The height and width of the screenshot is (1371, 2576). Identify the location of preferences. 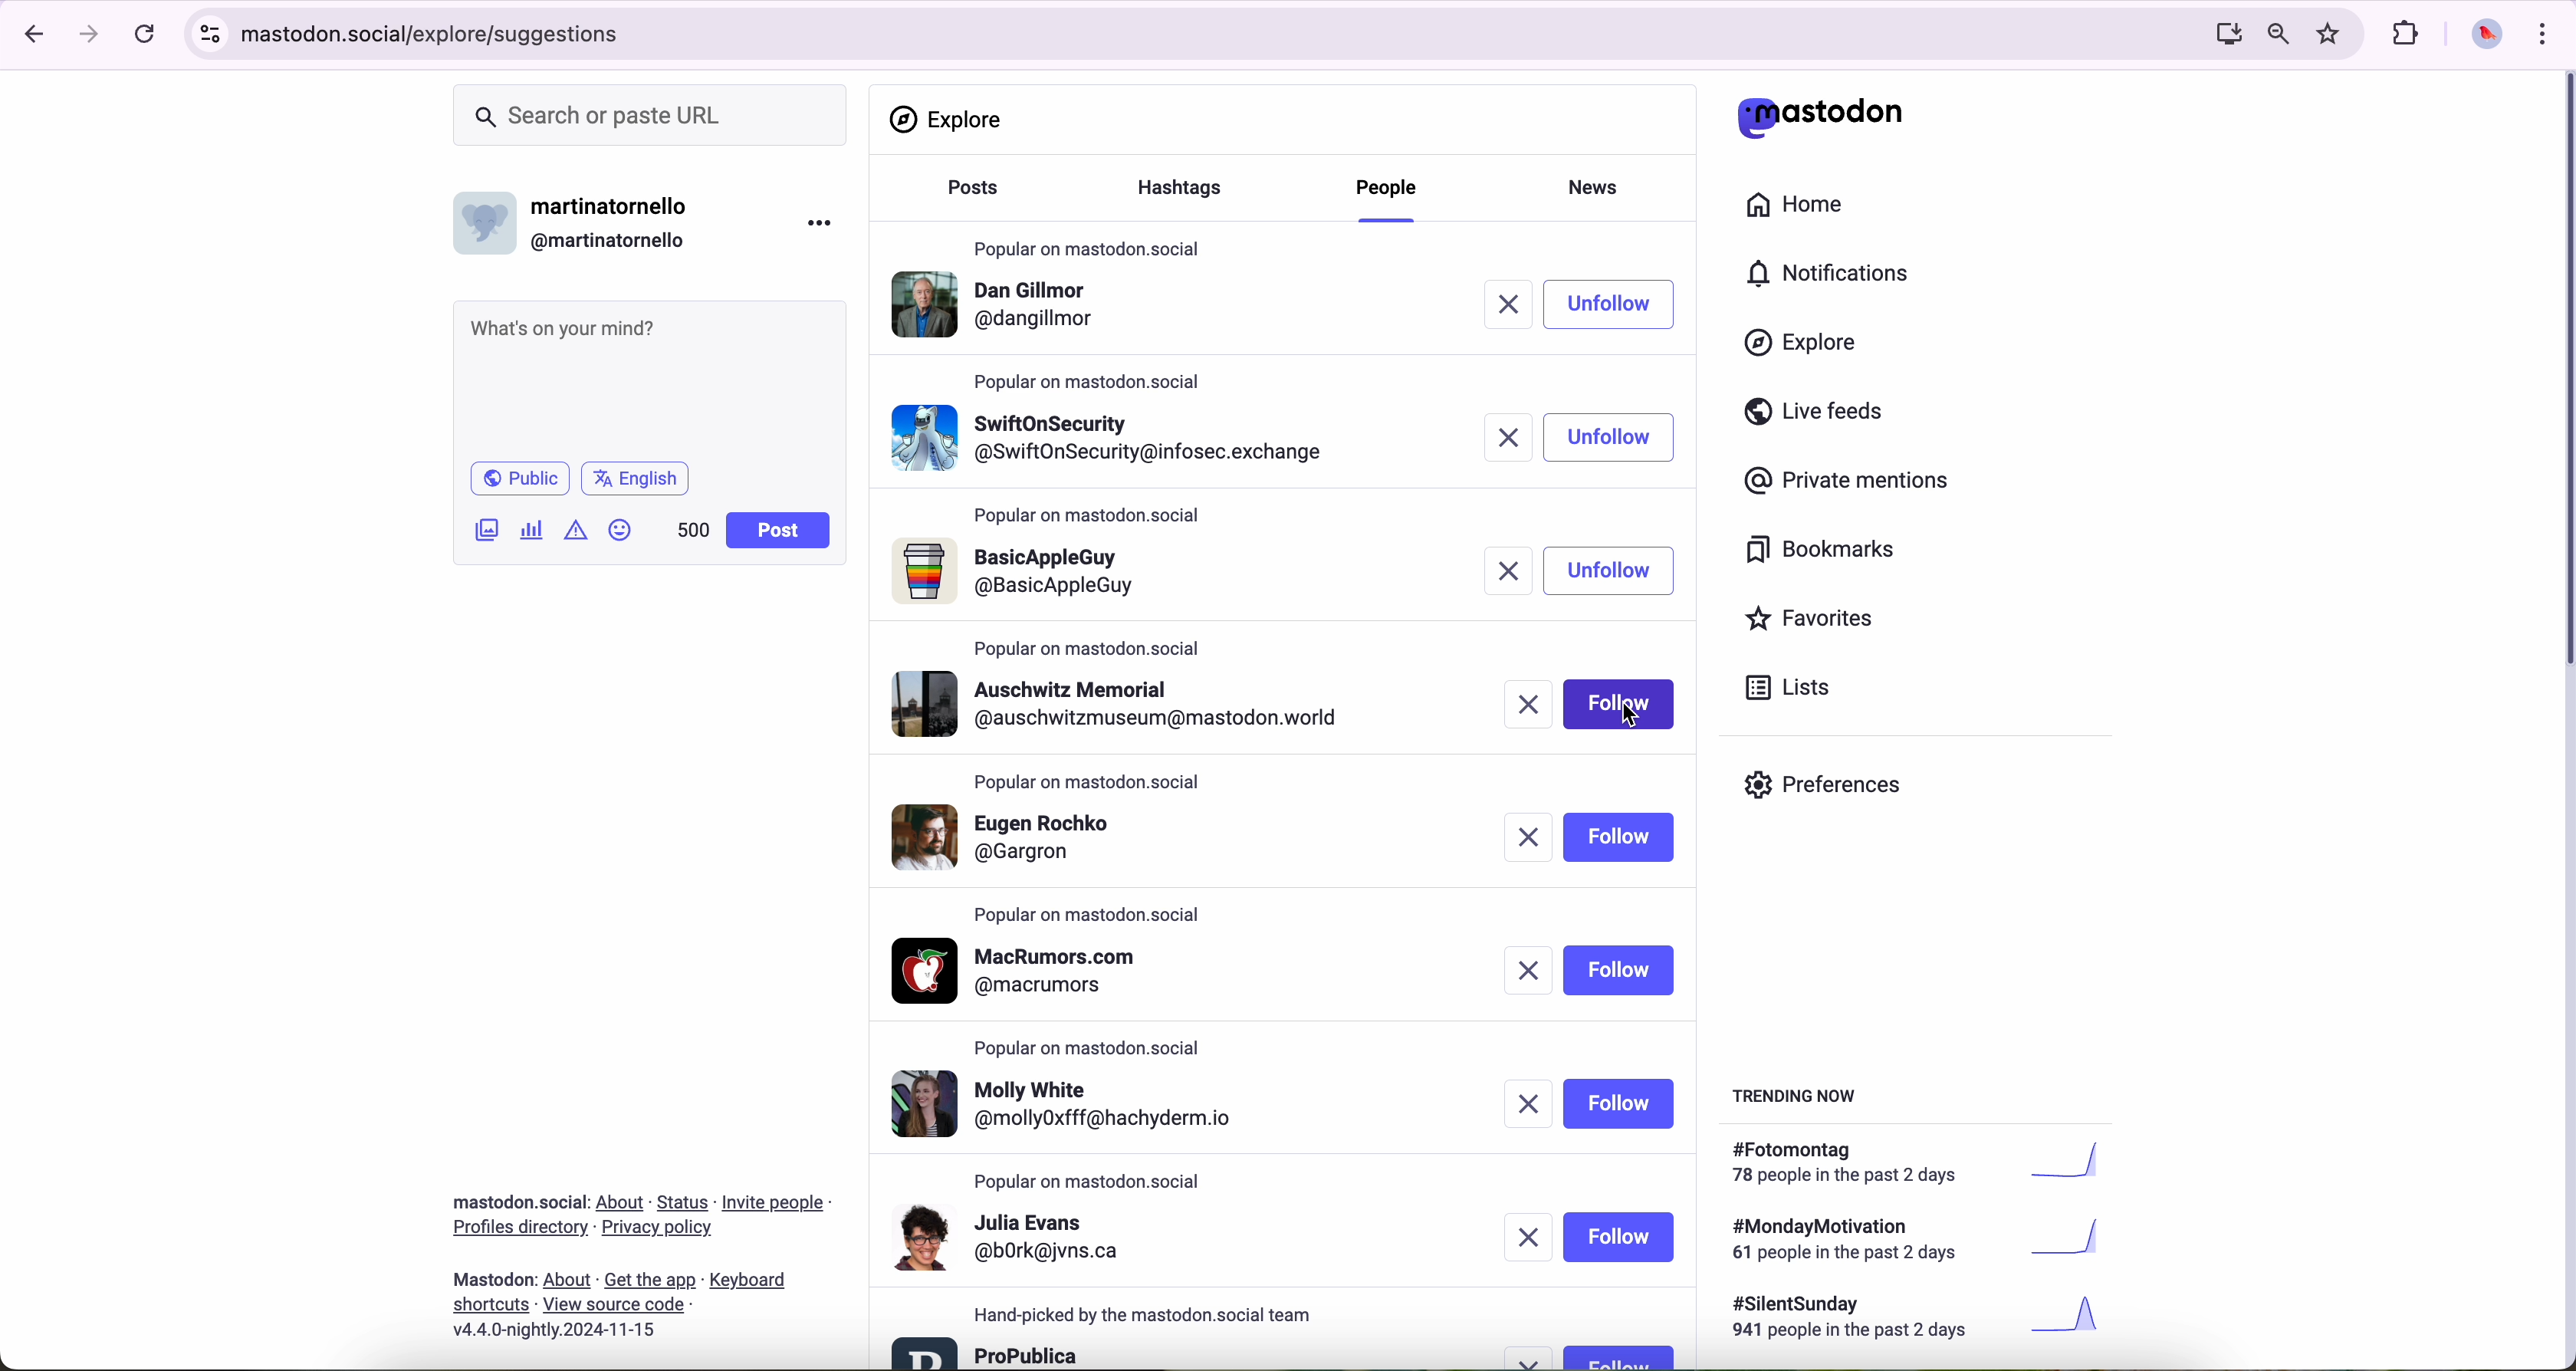
(1838, 792).